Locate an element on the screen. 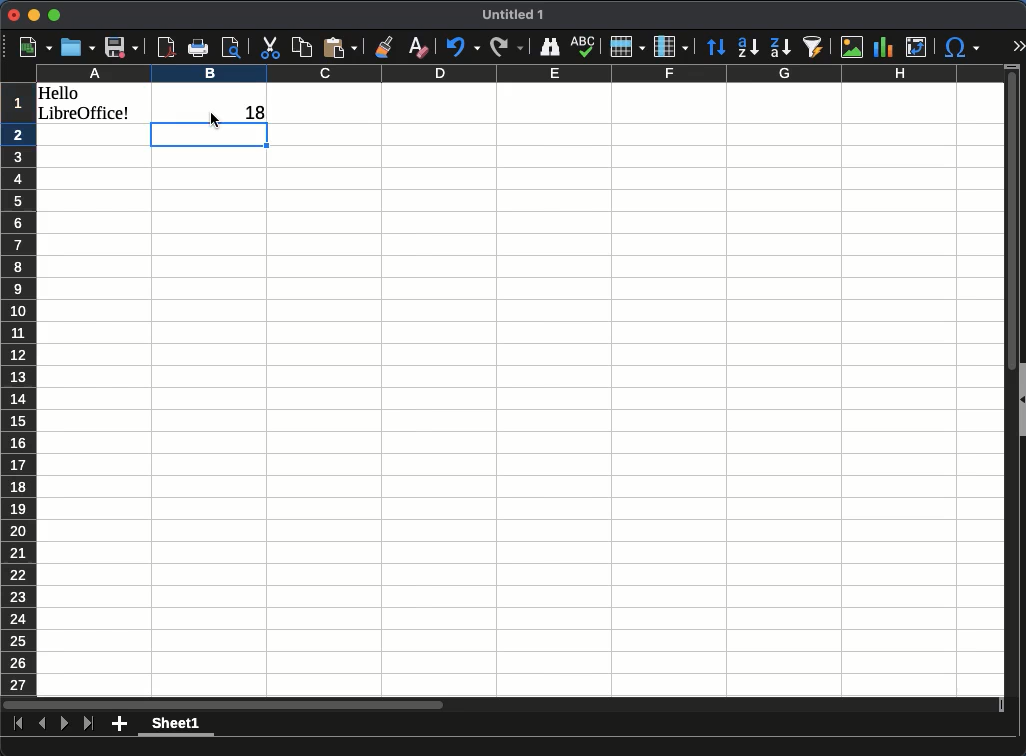 The image size is (1026, 756). page preview is located at coordinates (233, 48).